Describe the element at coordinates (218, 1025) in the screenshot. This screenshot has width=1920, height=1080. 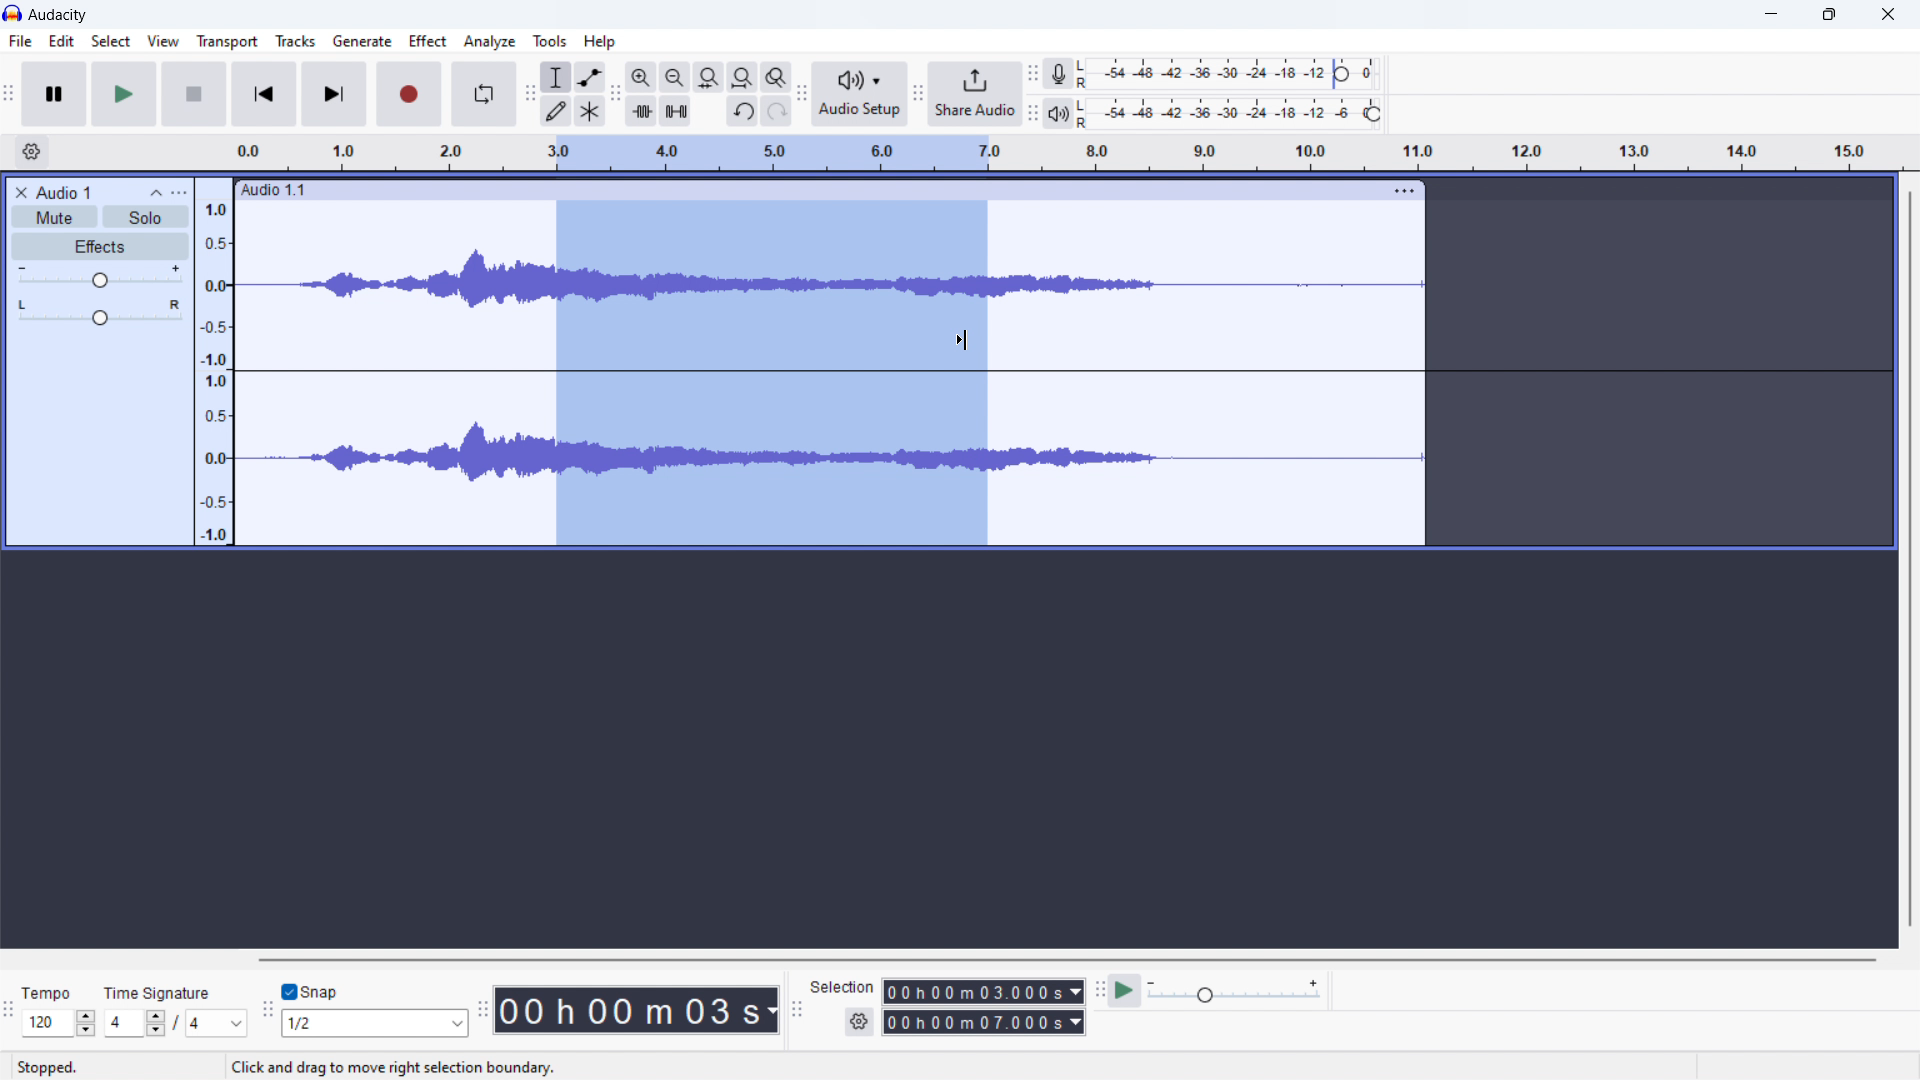
I see `4` at that location.